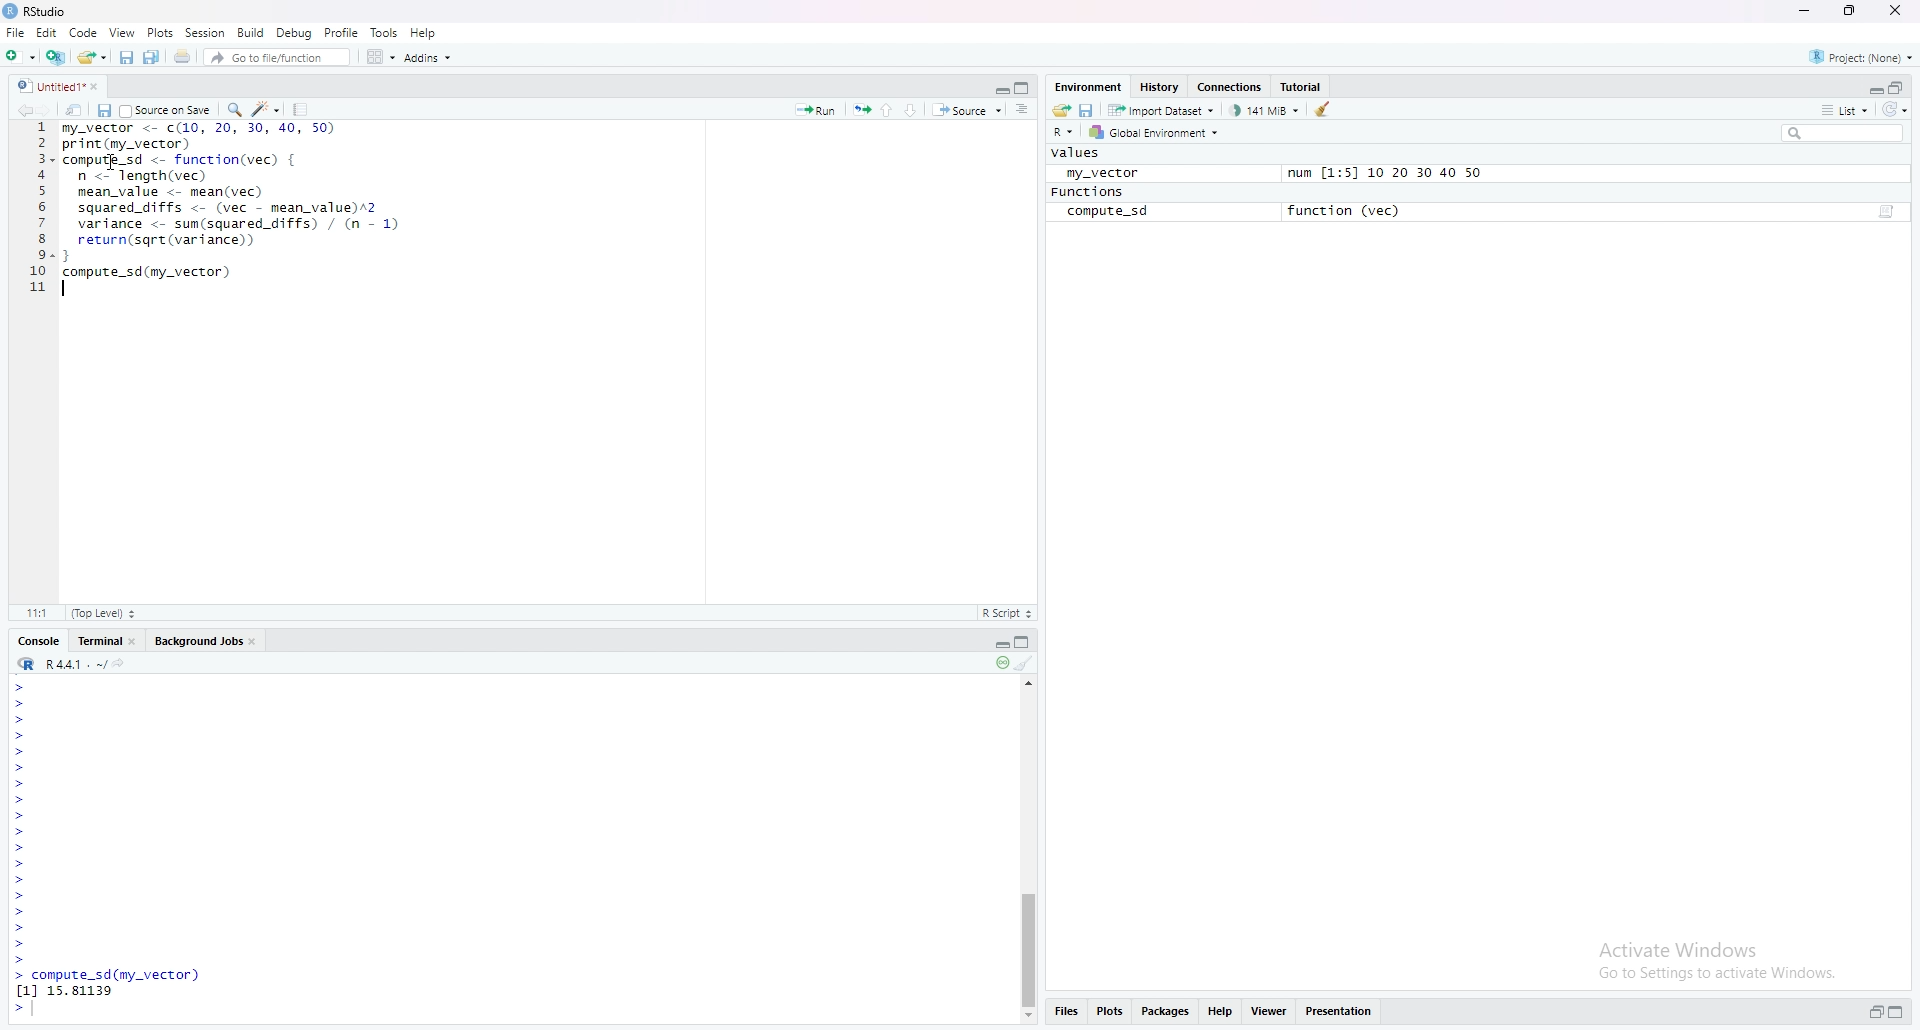  I want to click on Text Cursor, so click(114, 164).